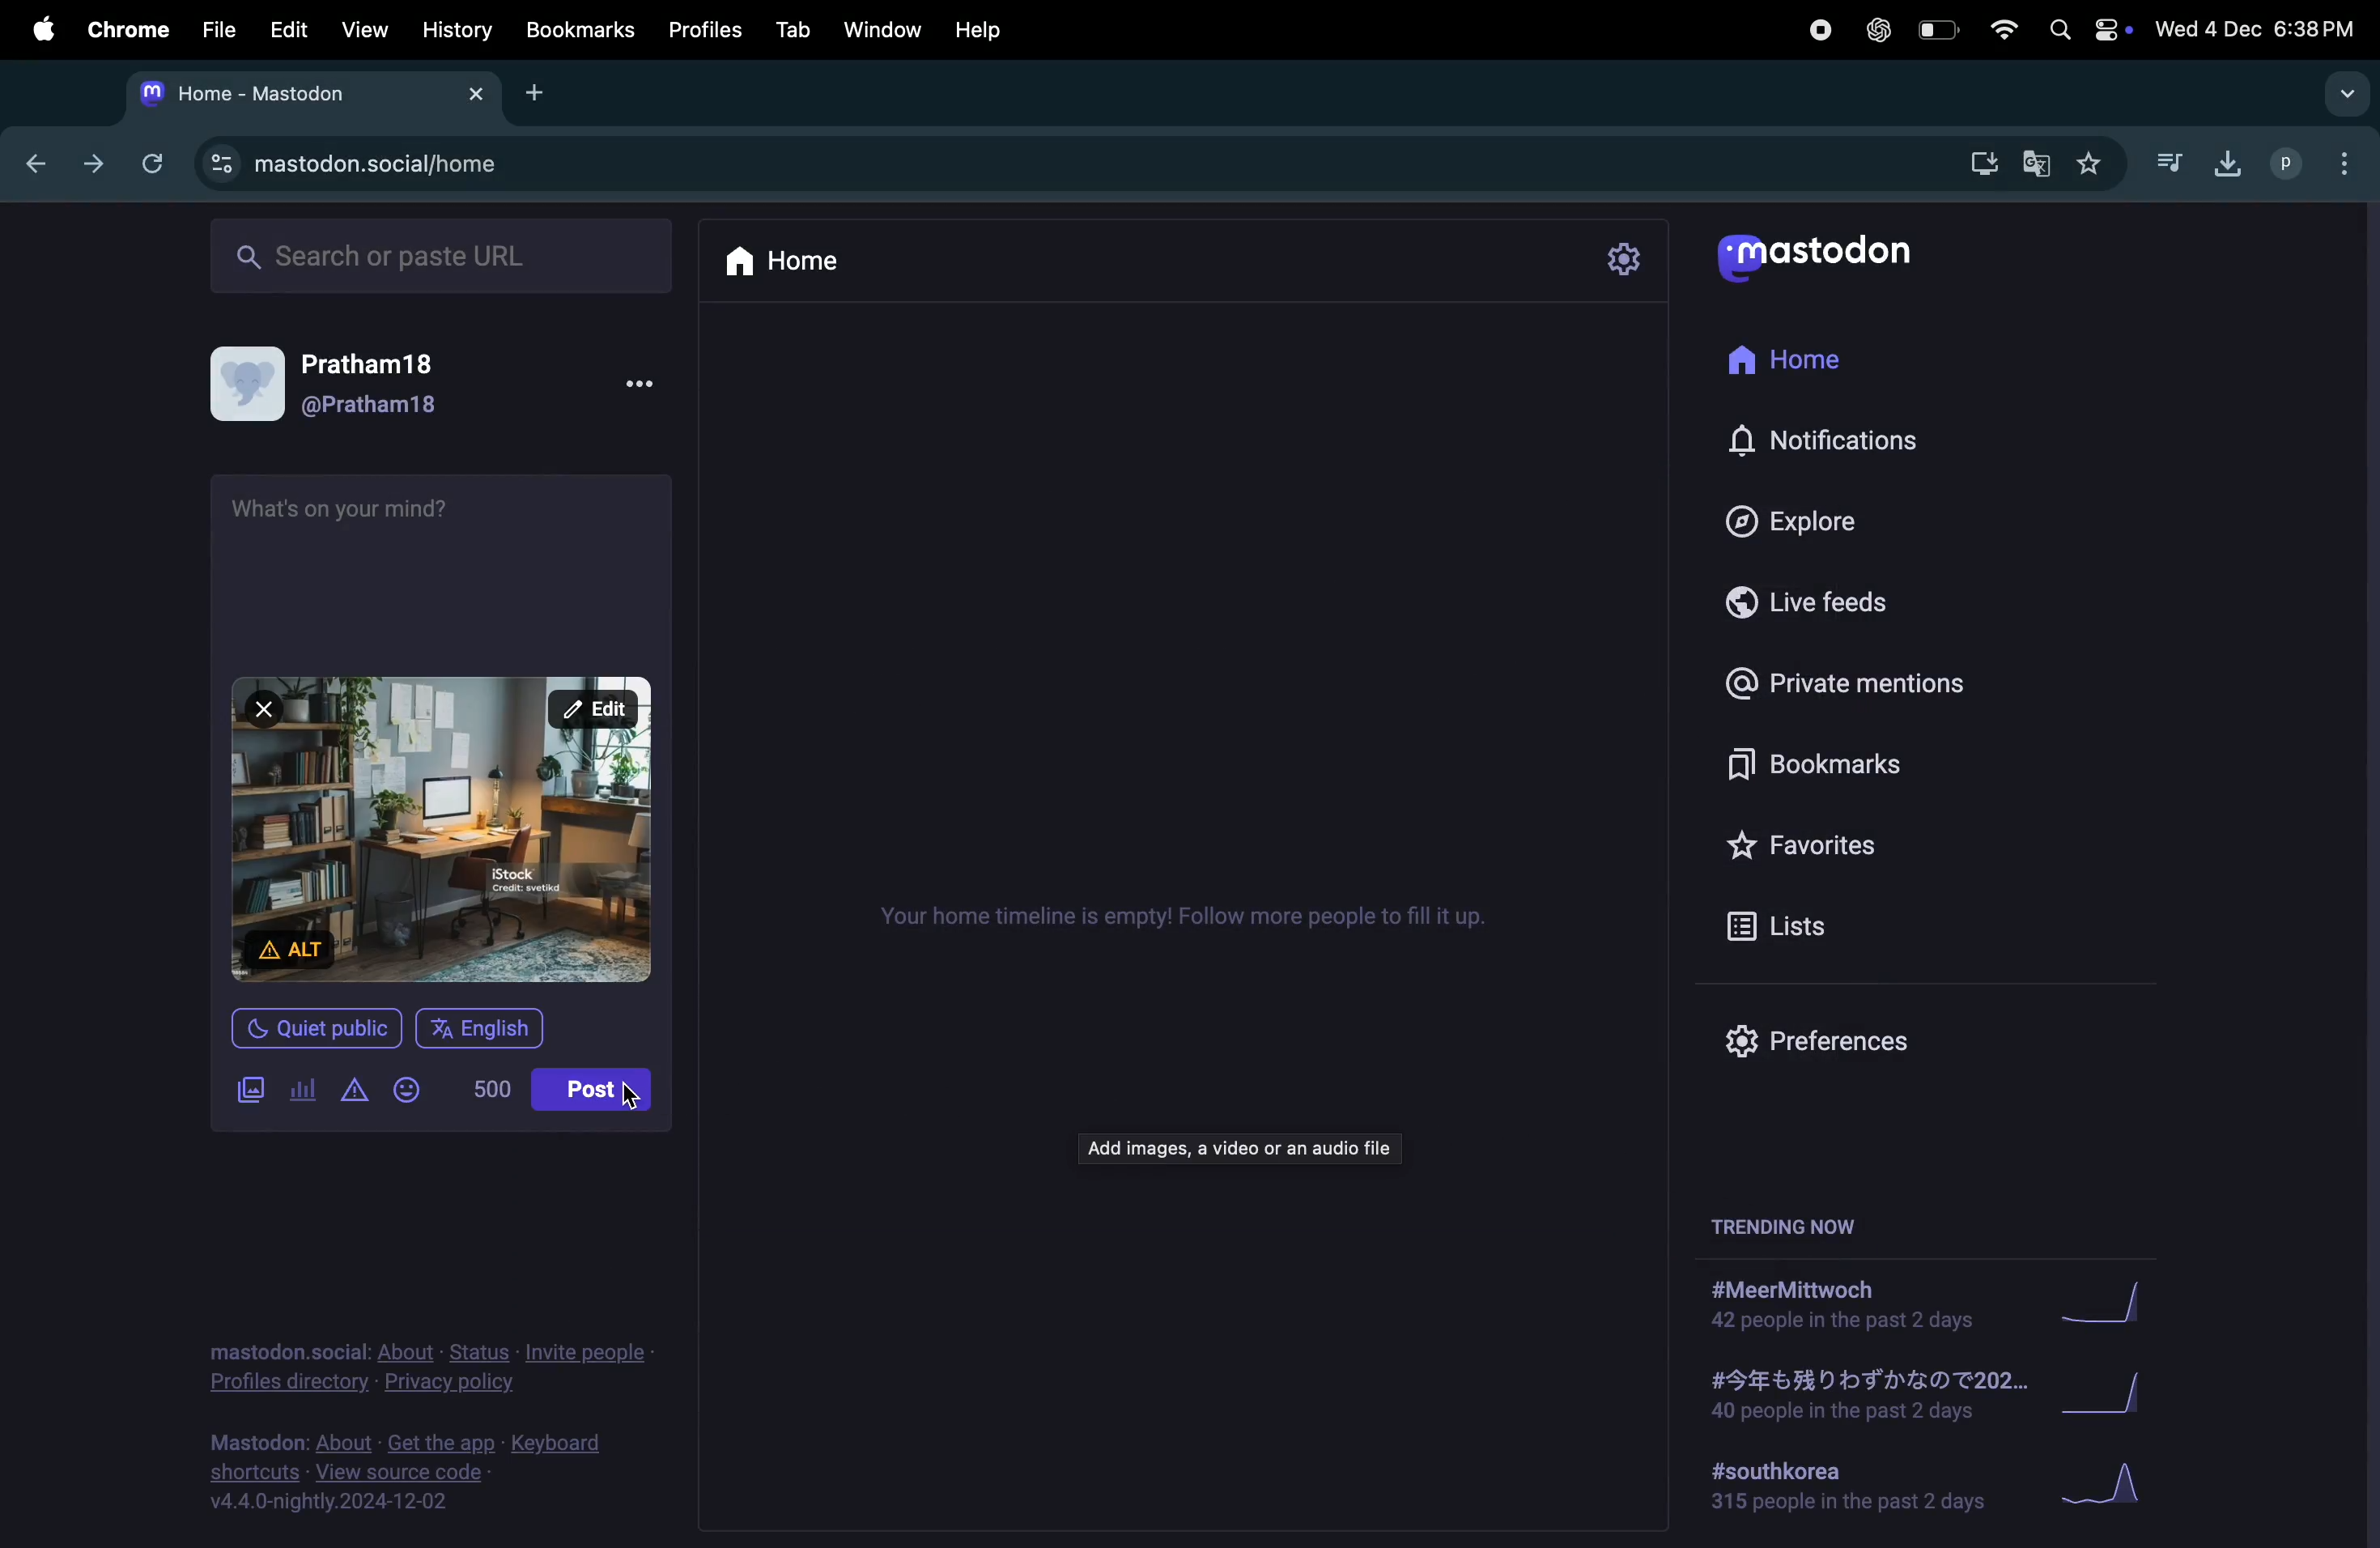  What do you see at coordinates (610, 1089) in the screenshot?
I see `Post` at bounding box center [610, 1089].